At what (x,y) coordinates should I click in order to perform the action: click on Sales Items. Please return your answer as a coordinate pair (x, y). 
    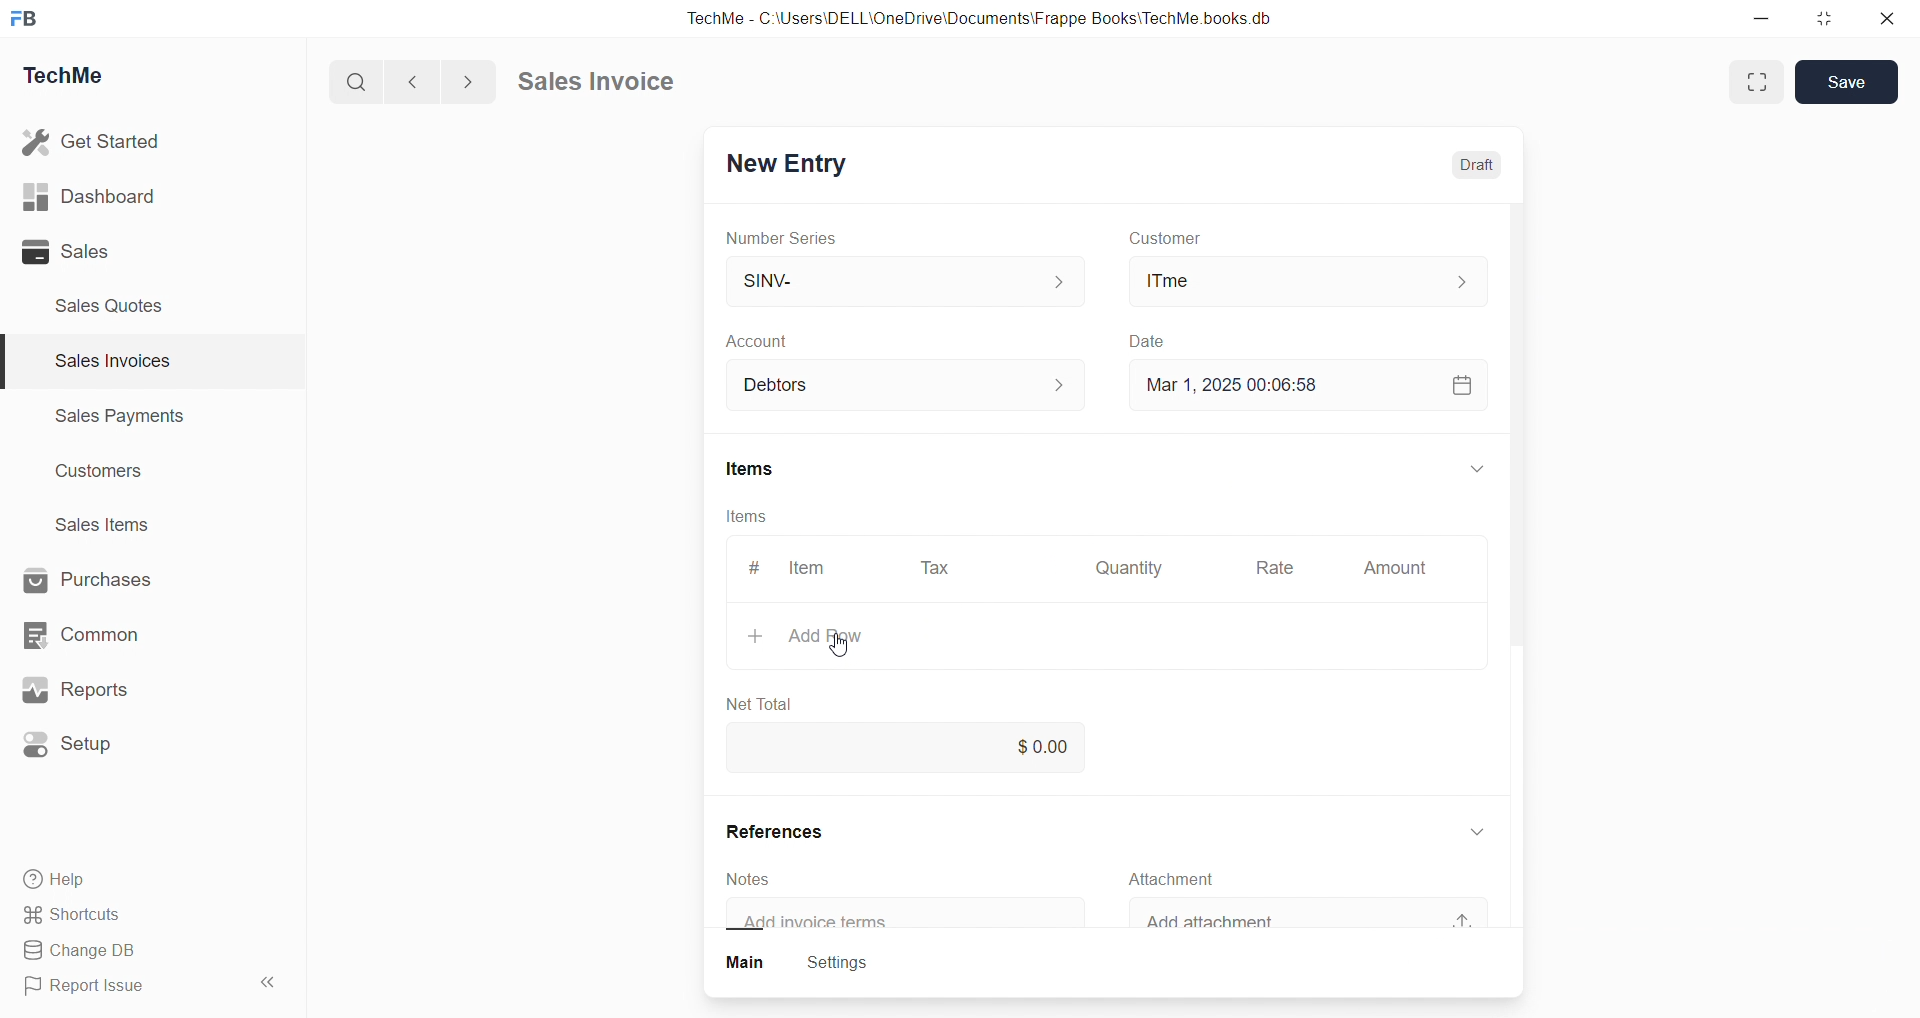
    Looking at the image, I should click on (111, 527).